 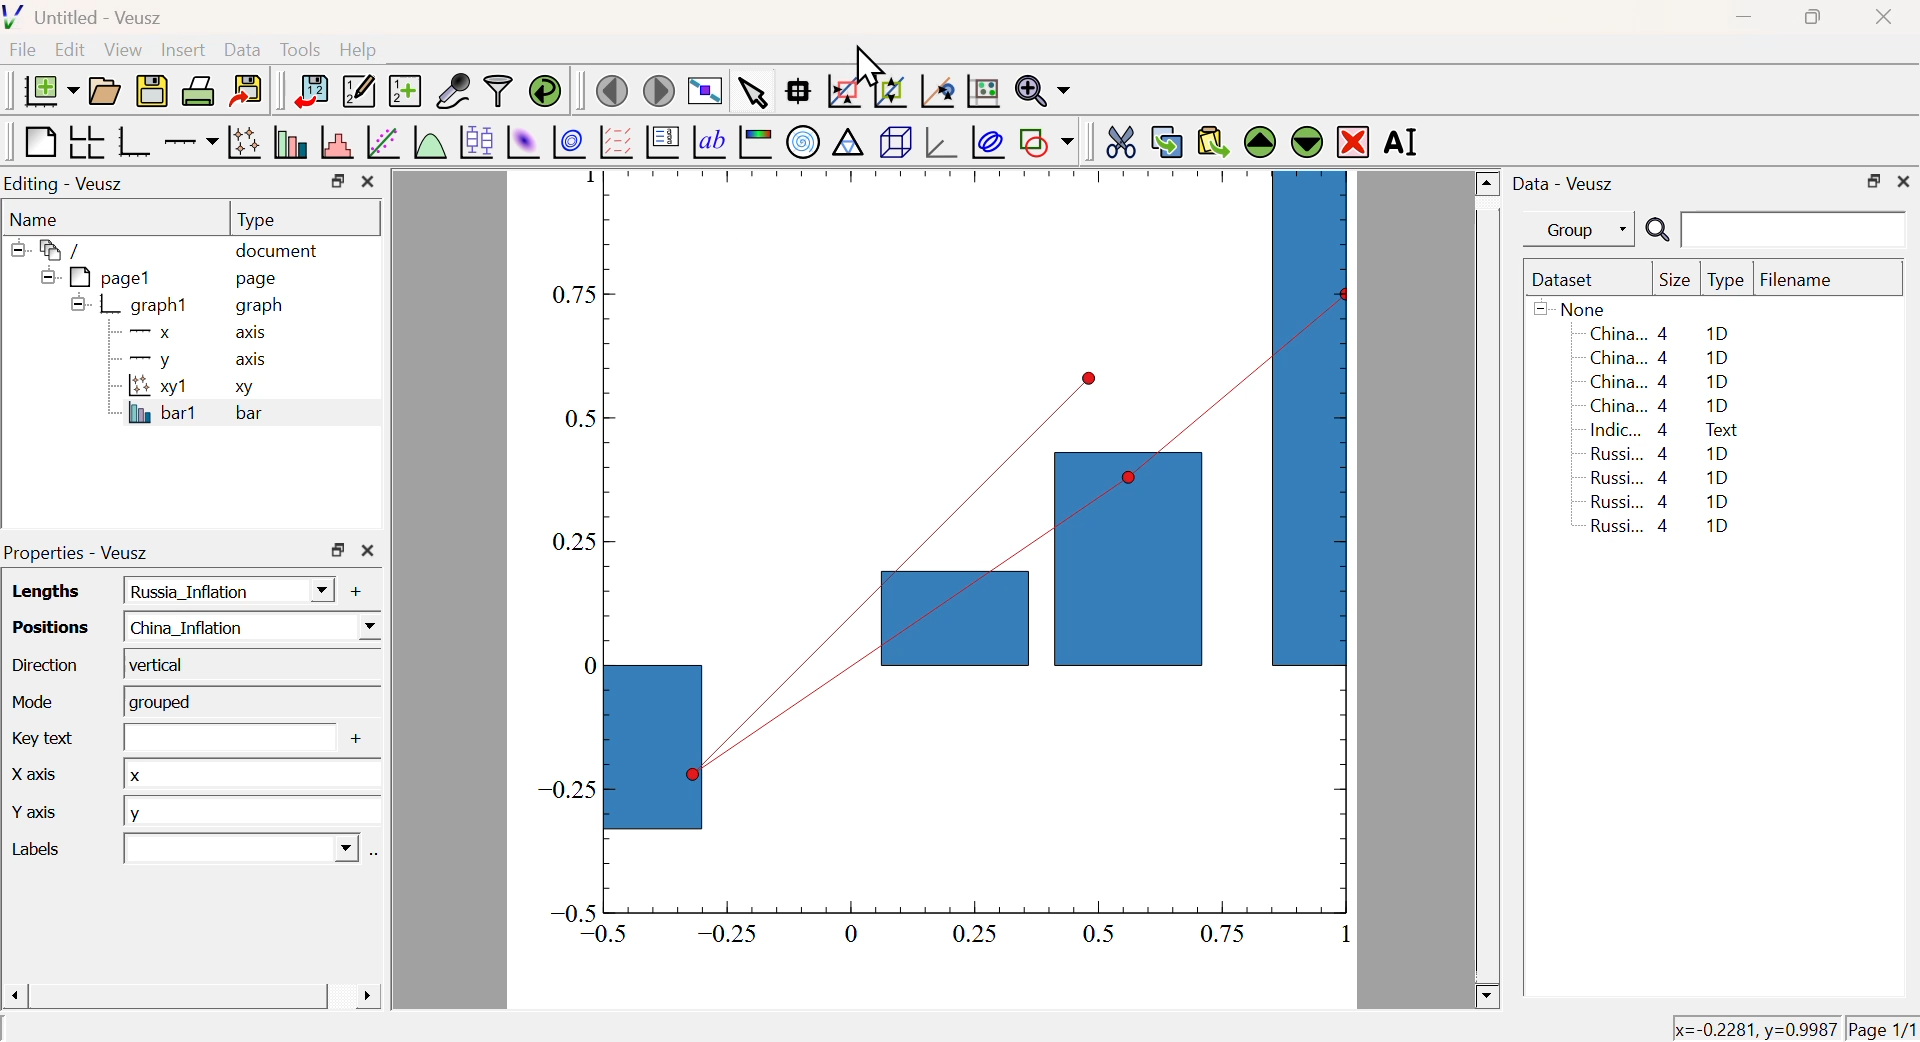 What do you see at coordinates (1656, 501) in the screenshot?
I see `Russi... 4 1D` at bounding box center [1656, 501].